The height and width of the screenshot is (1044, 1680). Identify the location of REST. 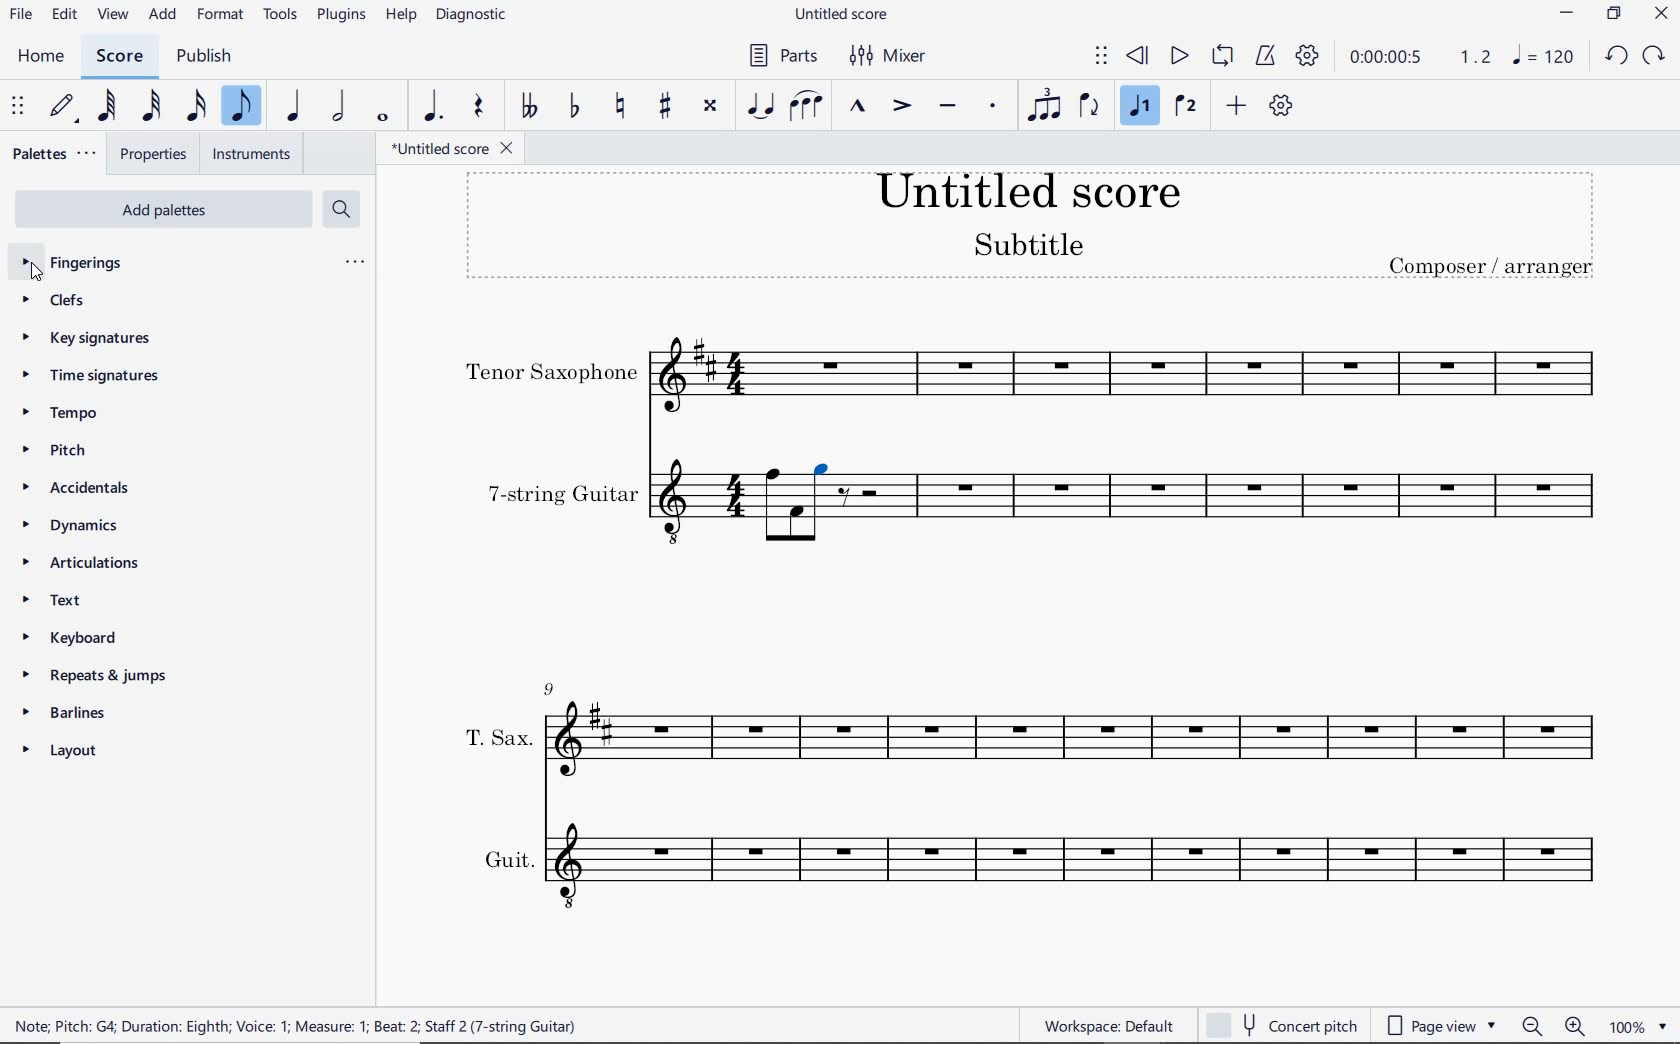
(480, 107).